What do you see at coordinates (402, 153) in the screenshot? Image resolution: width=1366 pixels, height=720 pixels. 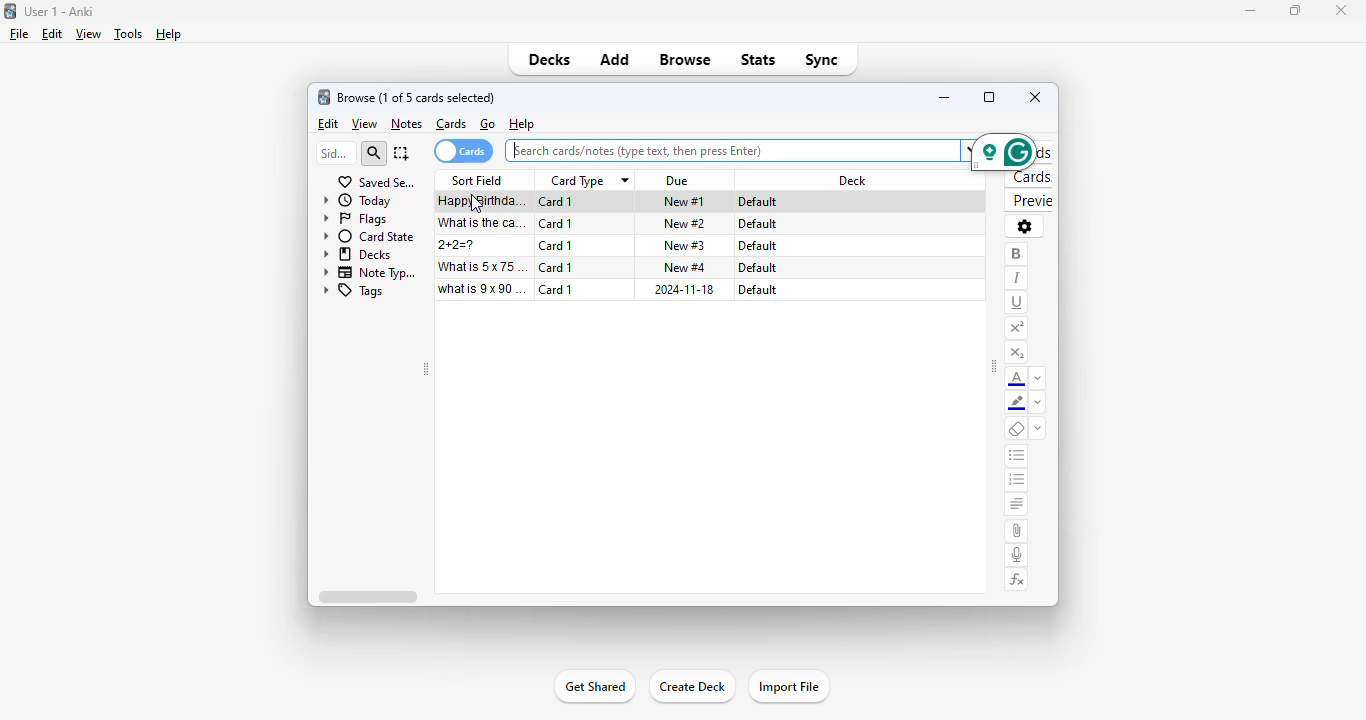 I see `select` at bounding box center [402, 153].